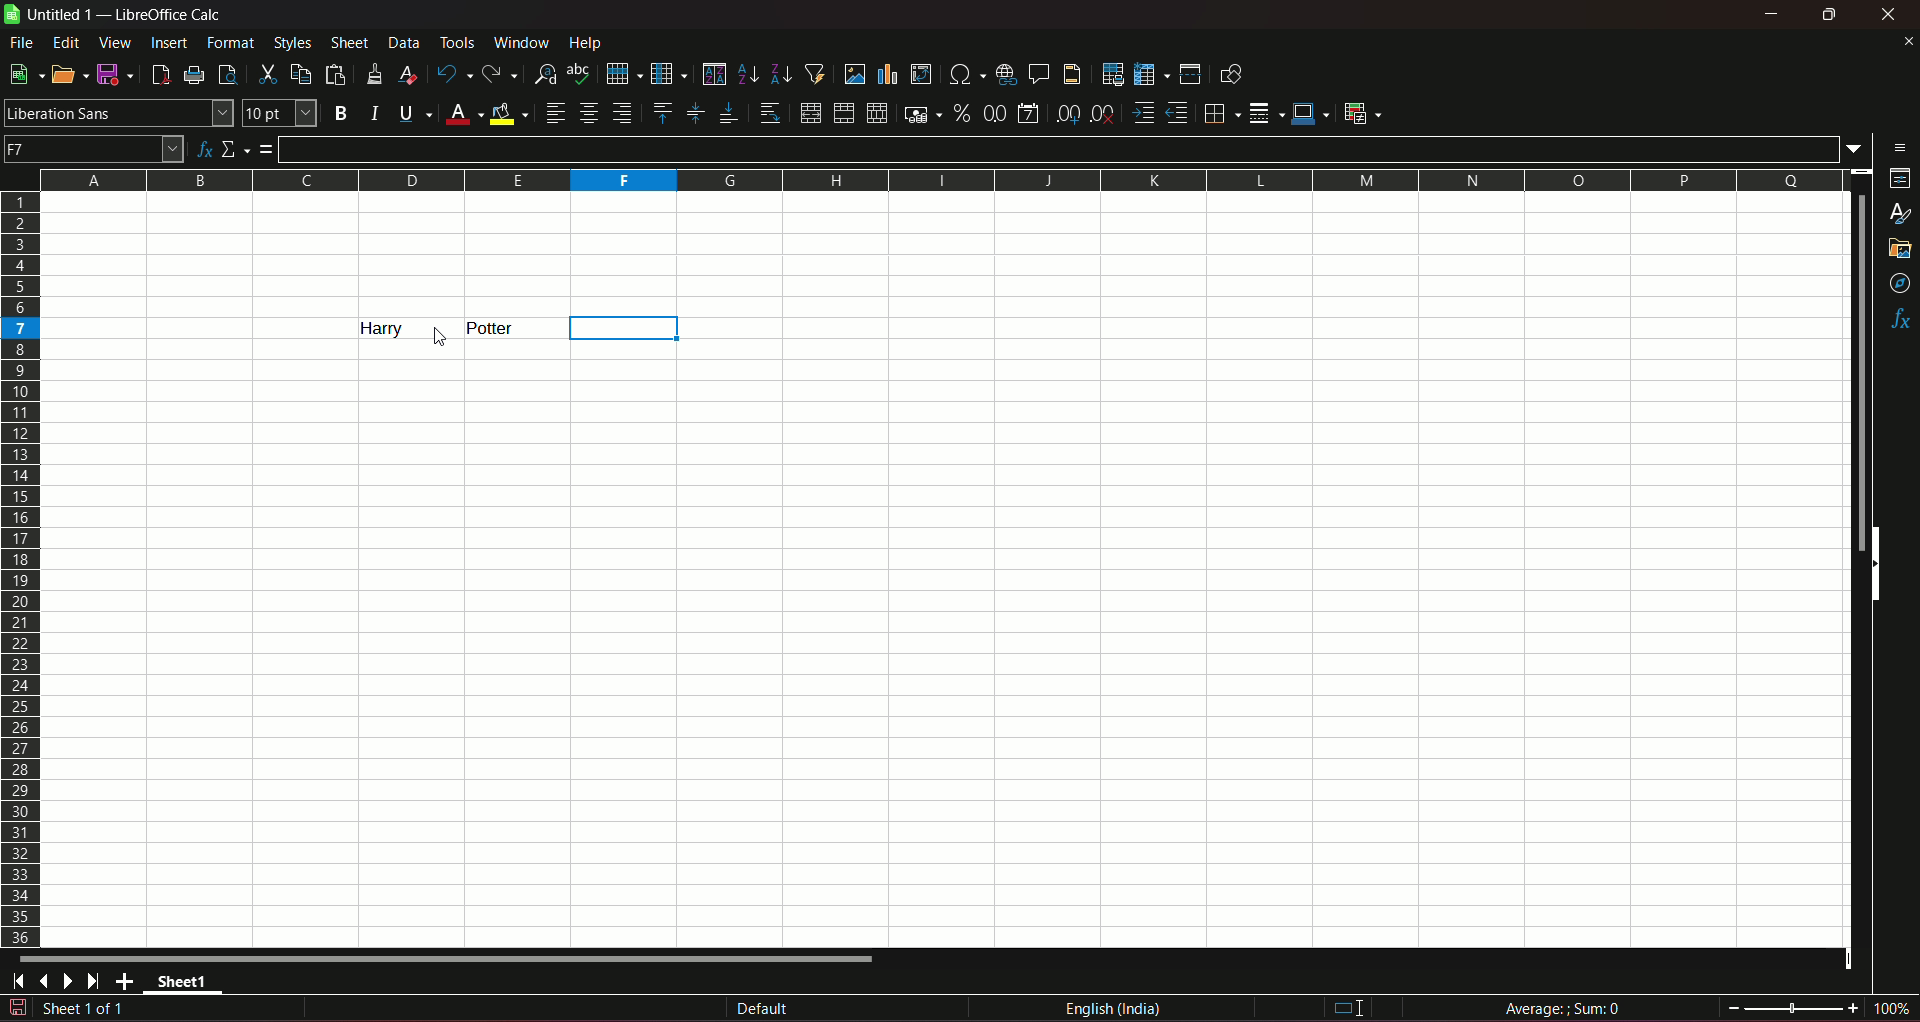 This screenshot has height=1022, width=1920. What do you see at coordinates (1902, 215) in the screenshot?
I see `styles` at bounding box center [1902, 215].